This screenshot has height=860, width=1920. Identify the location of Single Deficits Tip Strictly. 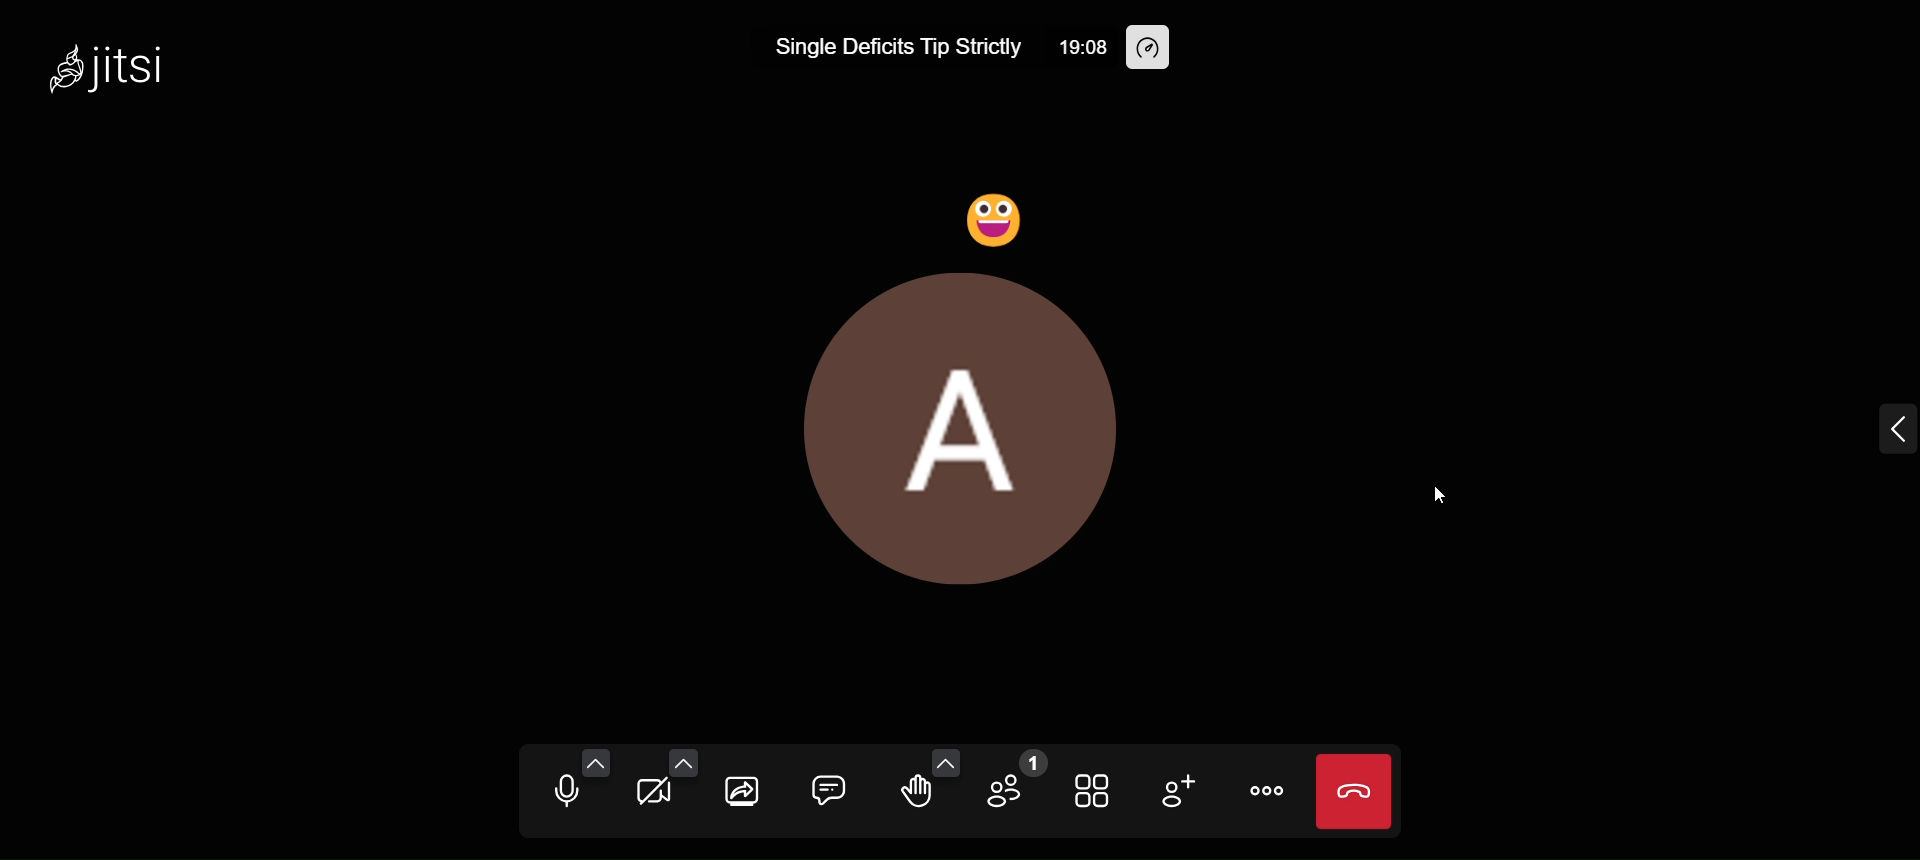
(894, 48).